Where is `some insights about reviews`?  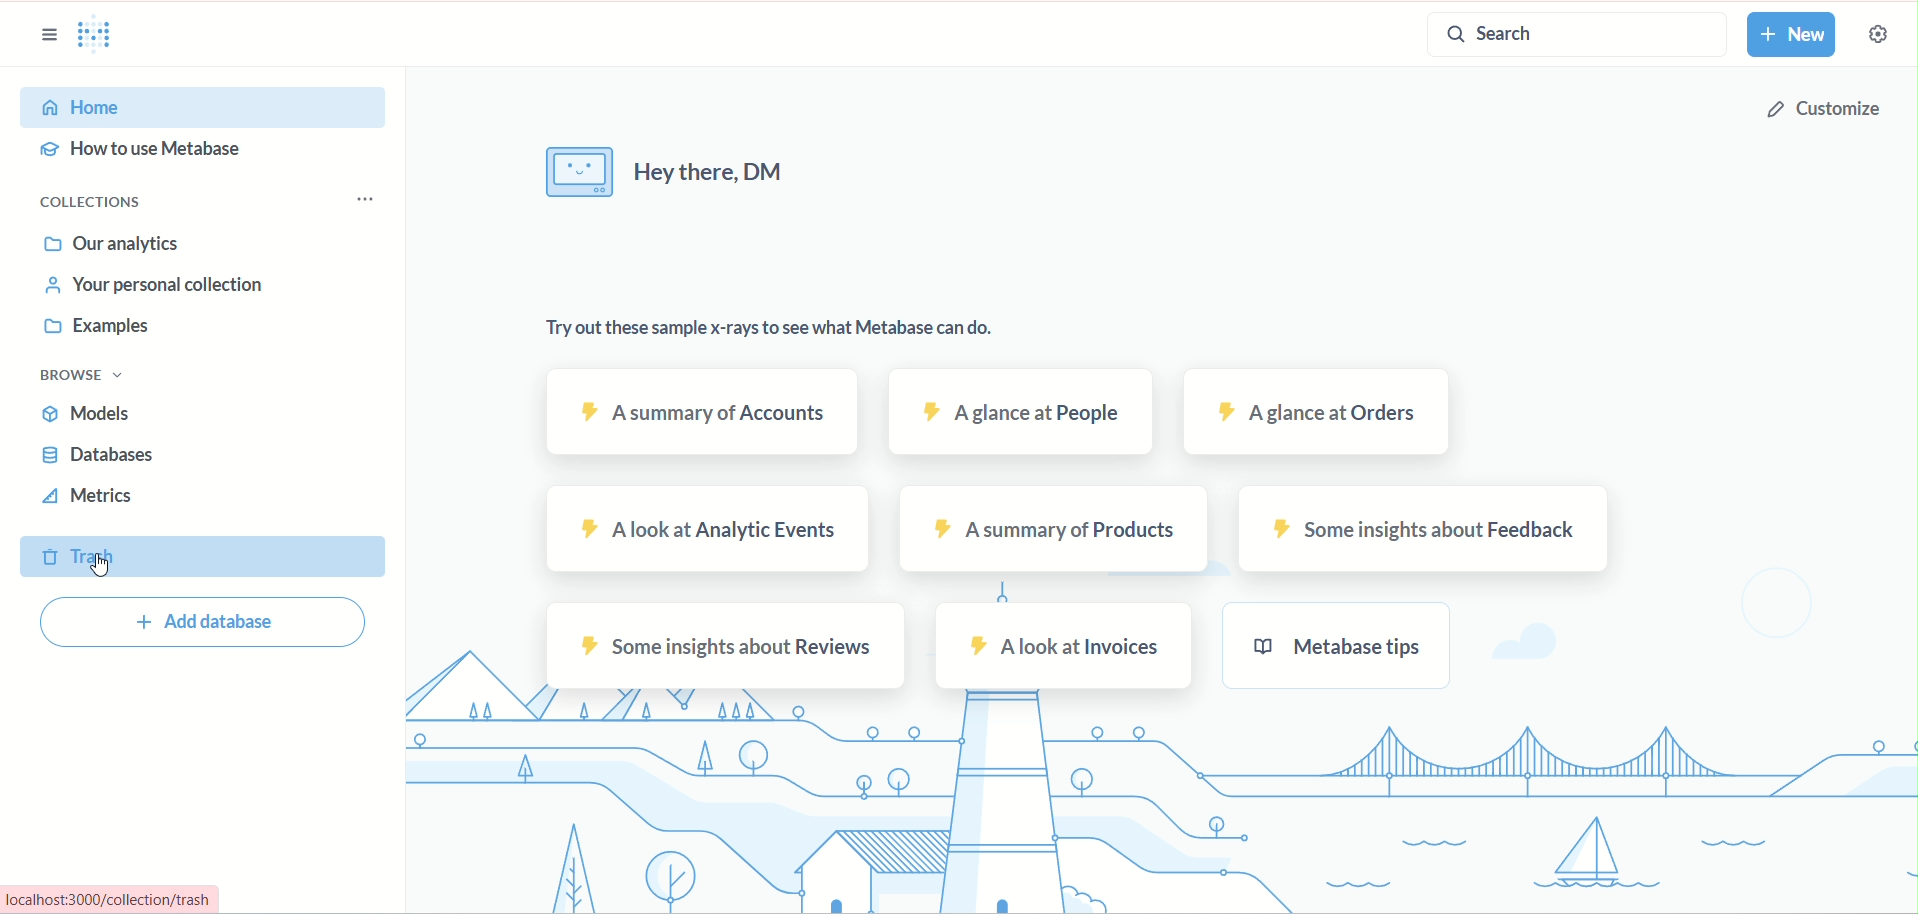 some insights about reviews is located at coordinates (719, 643).